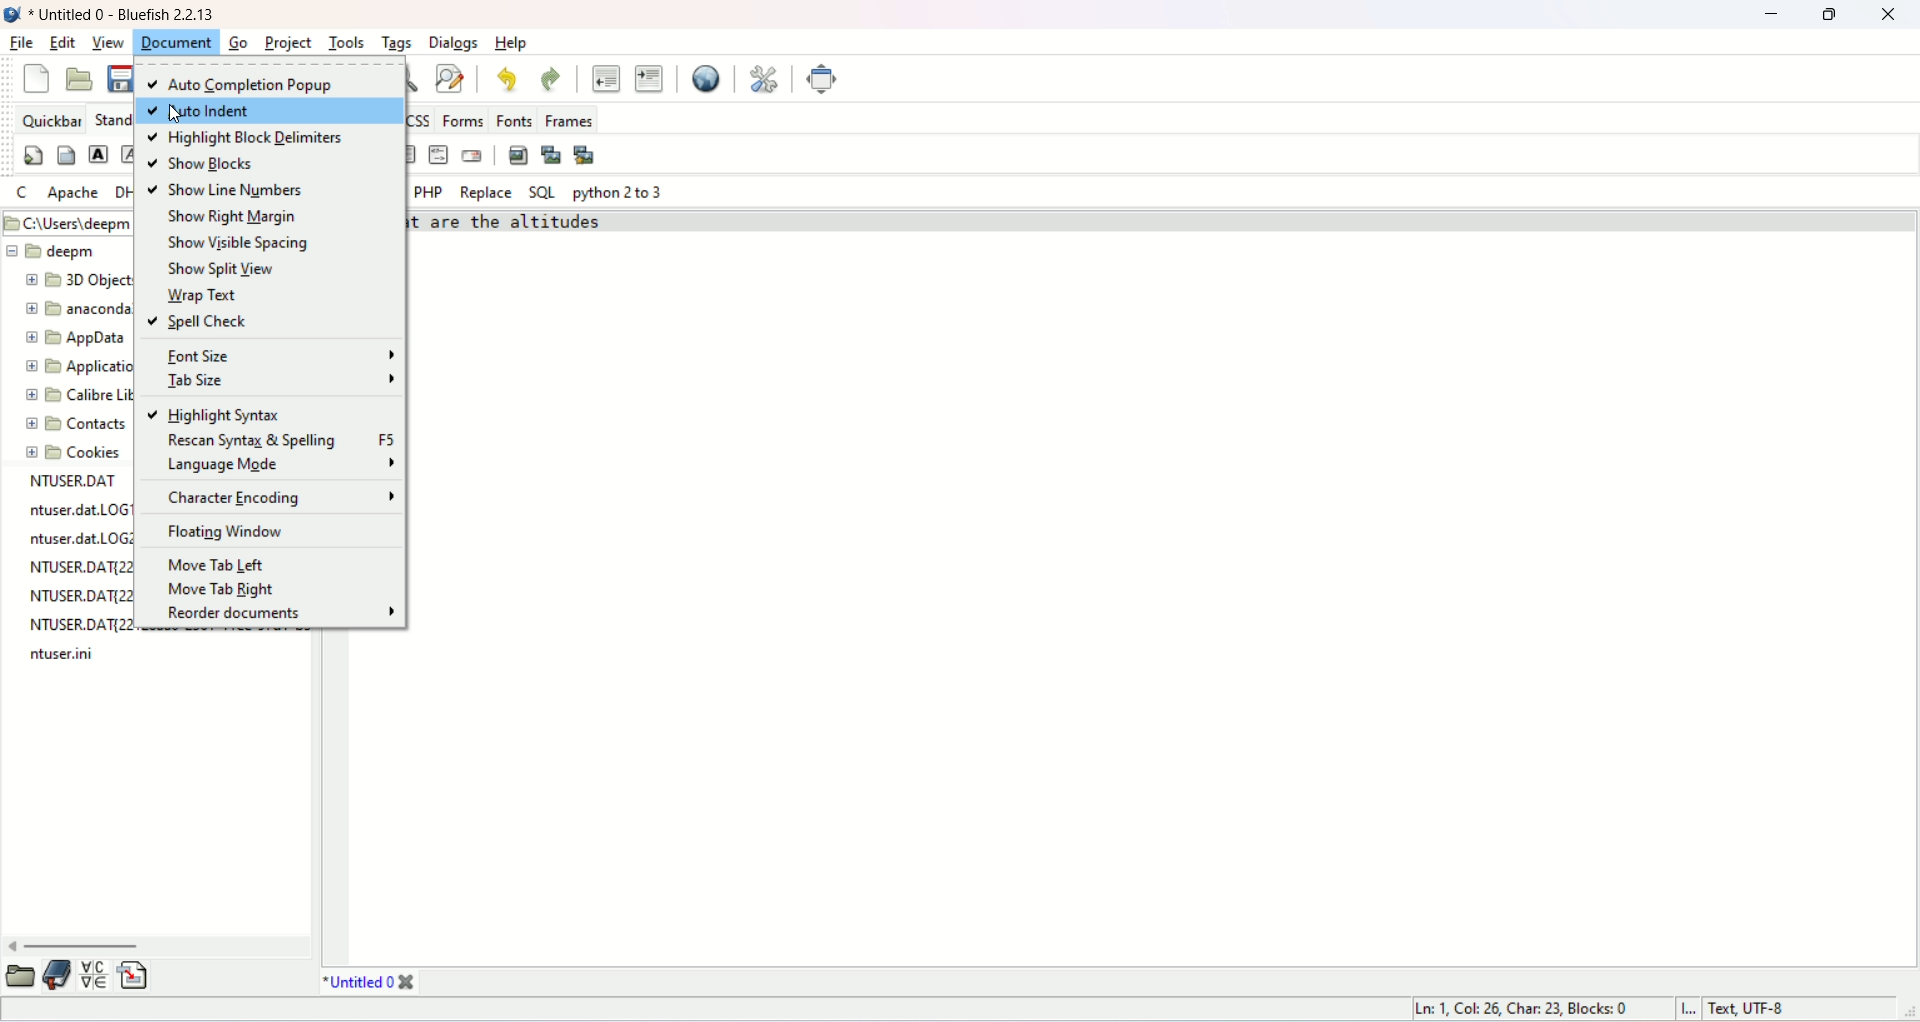 This screenshot has width=1920, height=1022. Describe the element at coordinates (542, 194) in the screenshot. I see `SQL` at that location.